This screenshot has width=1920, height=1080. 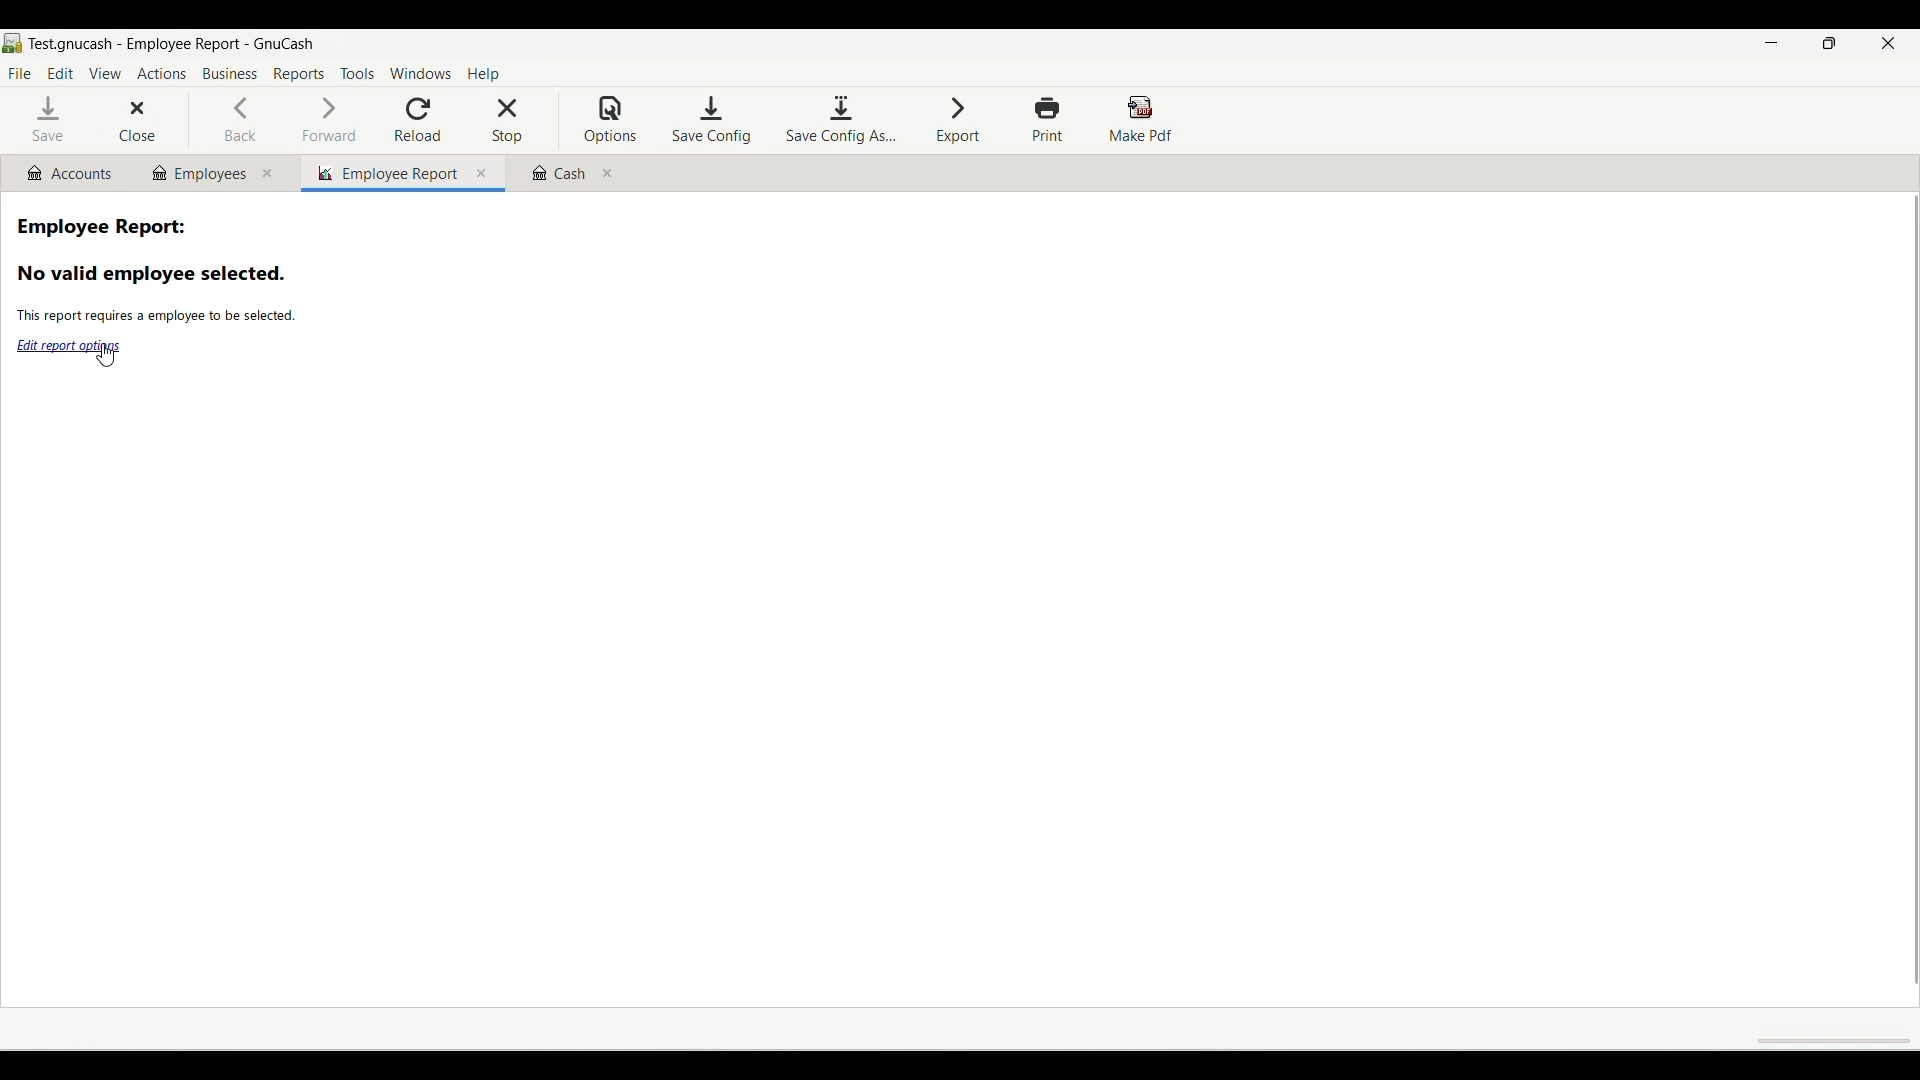 I want to click on Back, so click(x=238, y=120).